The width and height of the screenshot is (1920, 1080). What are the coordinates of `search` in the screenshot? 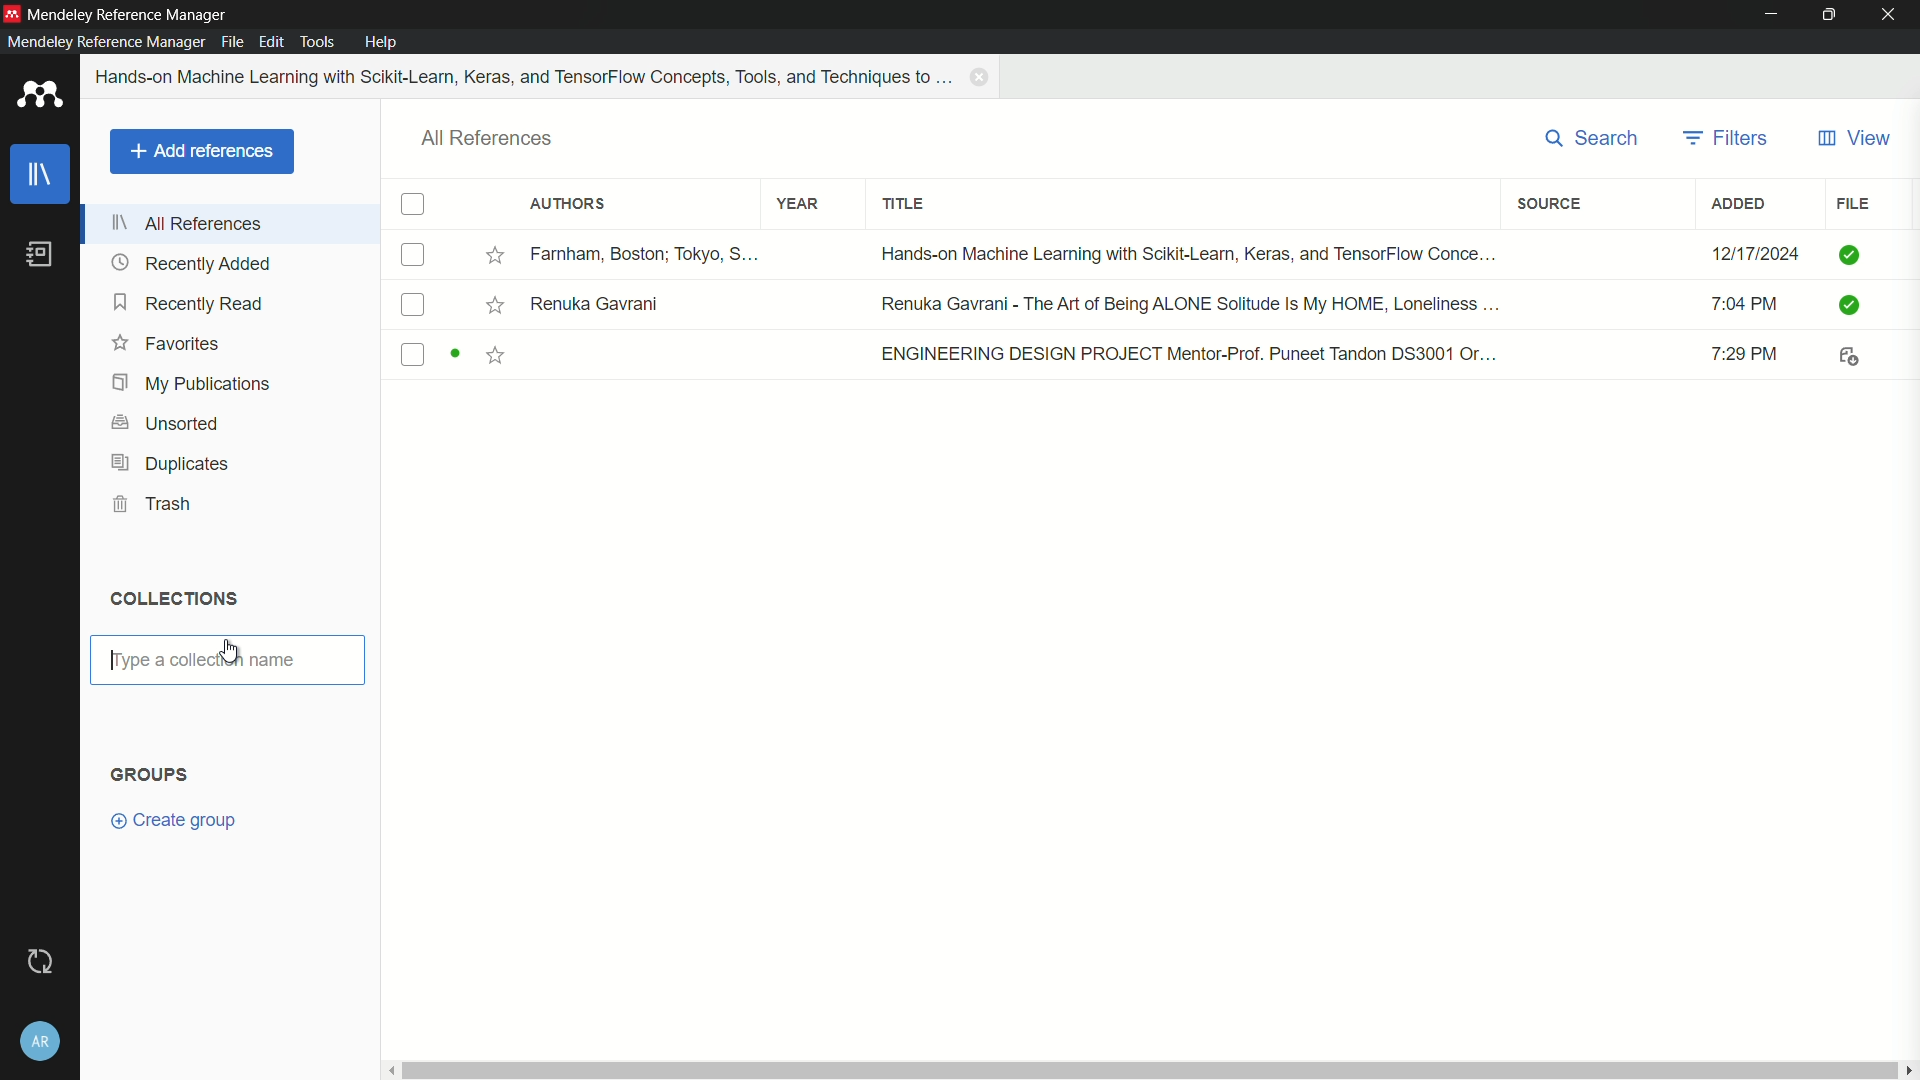 It's located at (1594, 139).